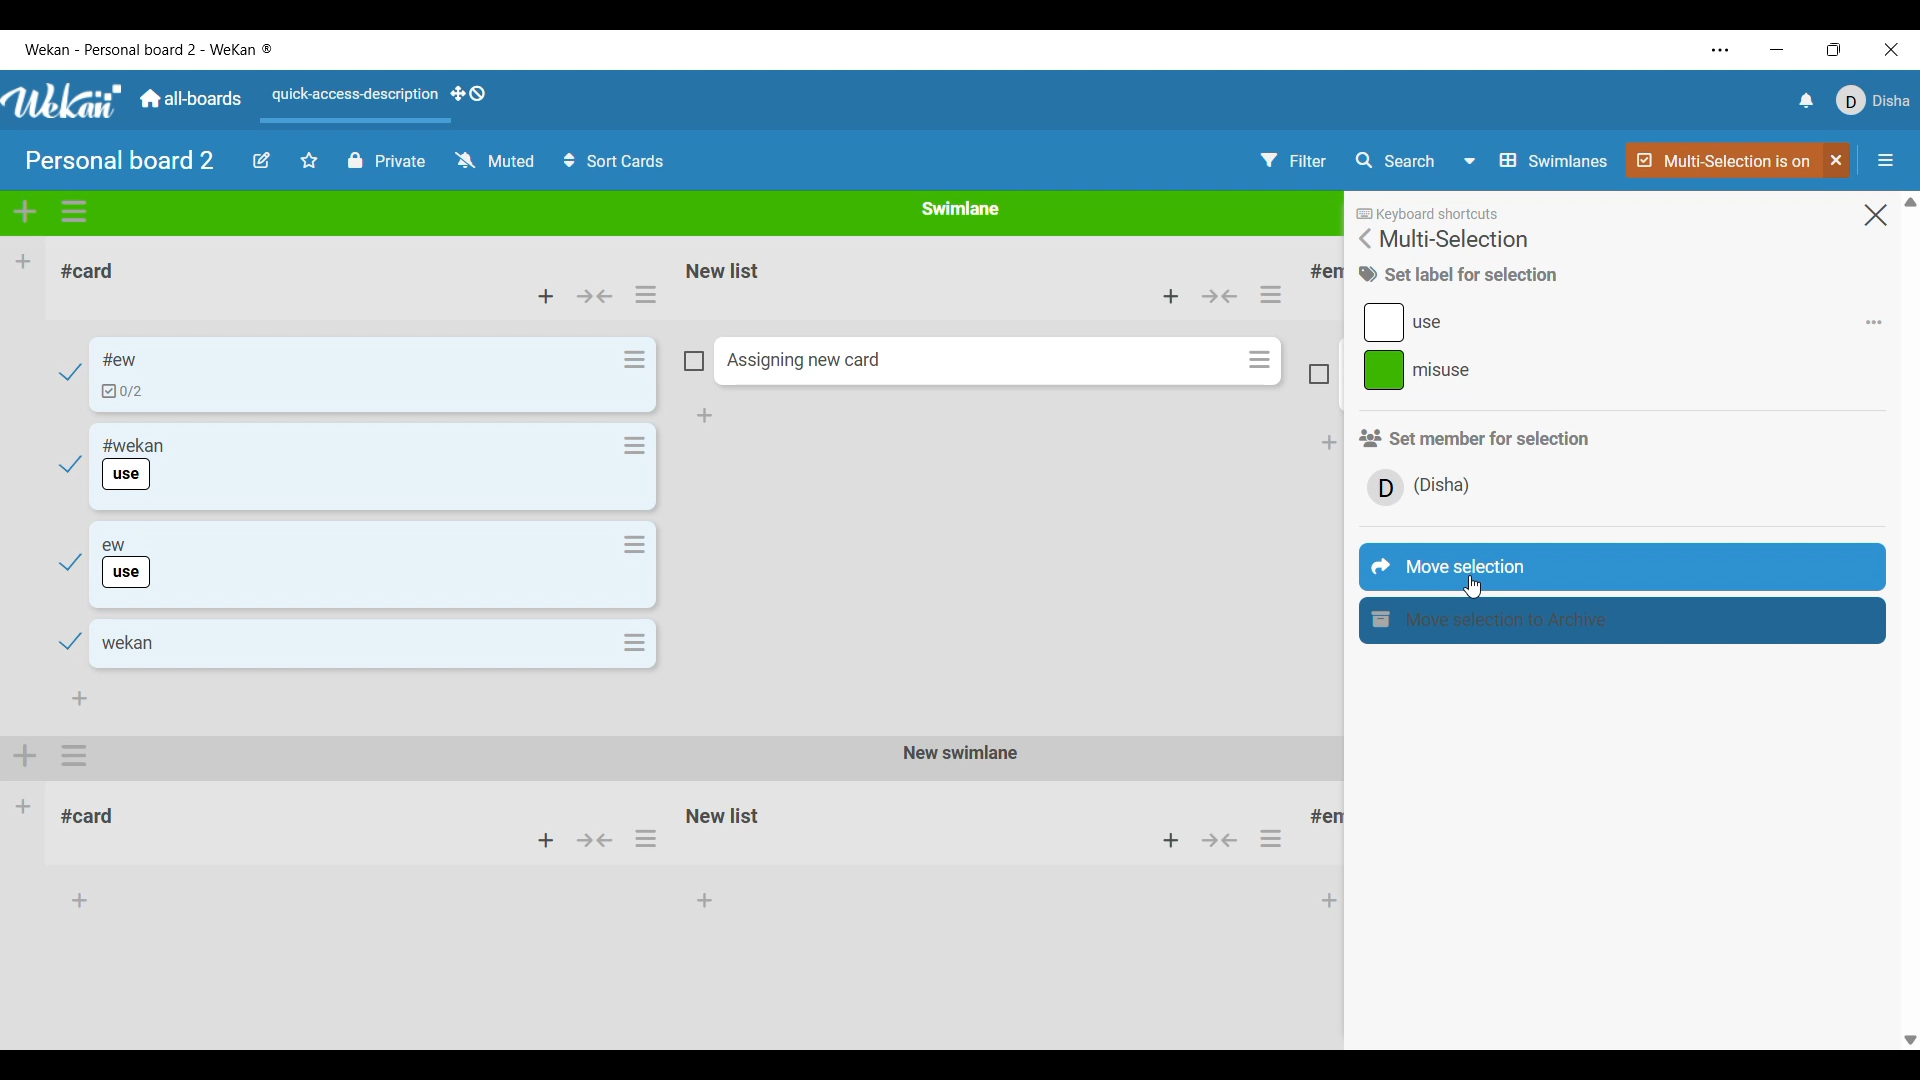  What do you see at coordinates (1476, 438) in the screenshot?
I see `Section title` at bounding box center [1476, 438].